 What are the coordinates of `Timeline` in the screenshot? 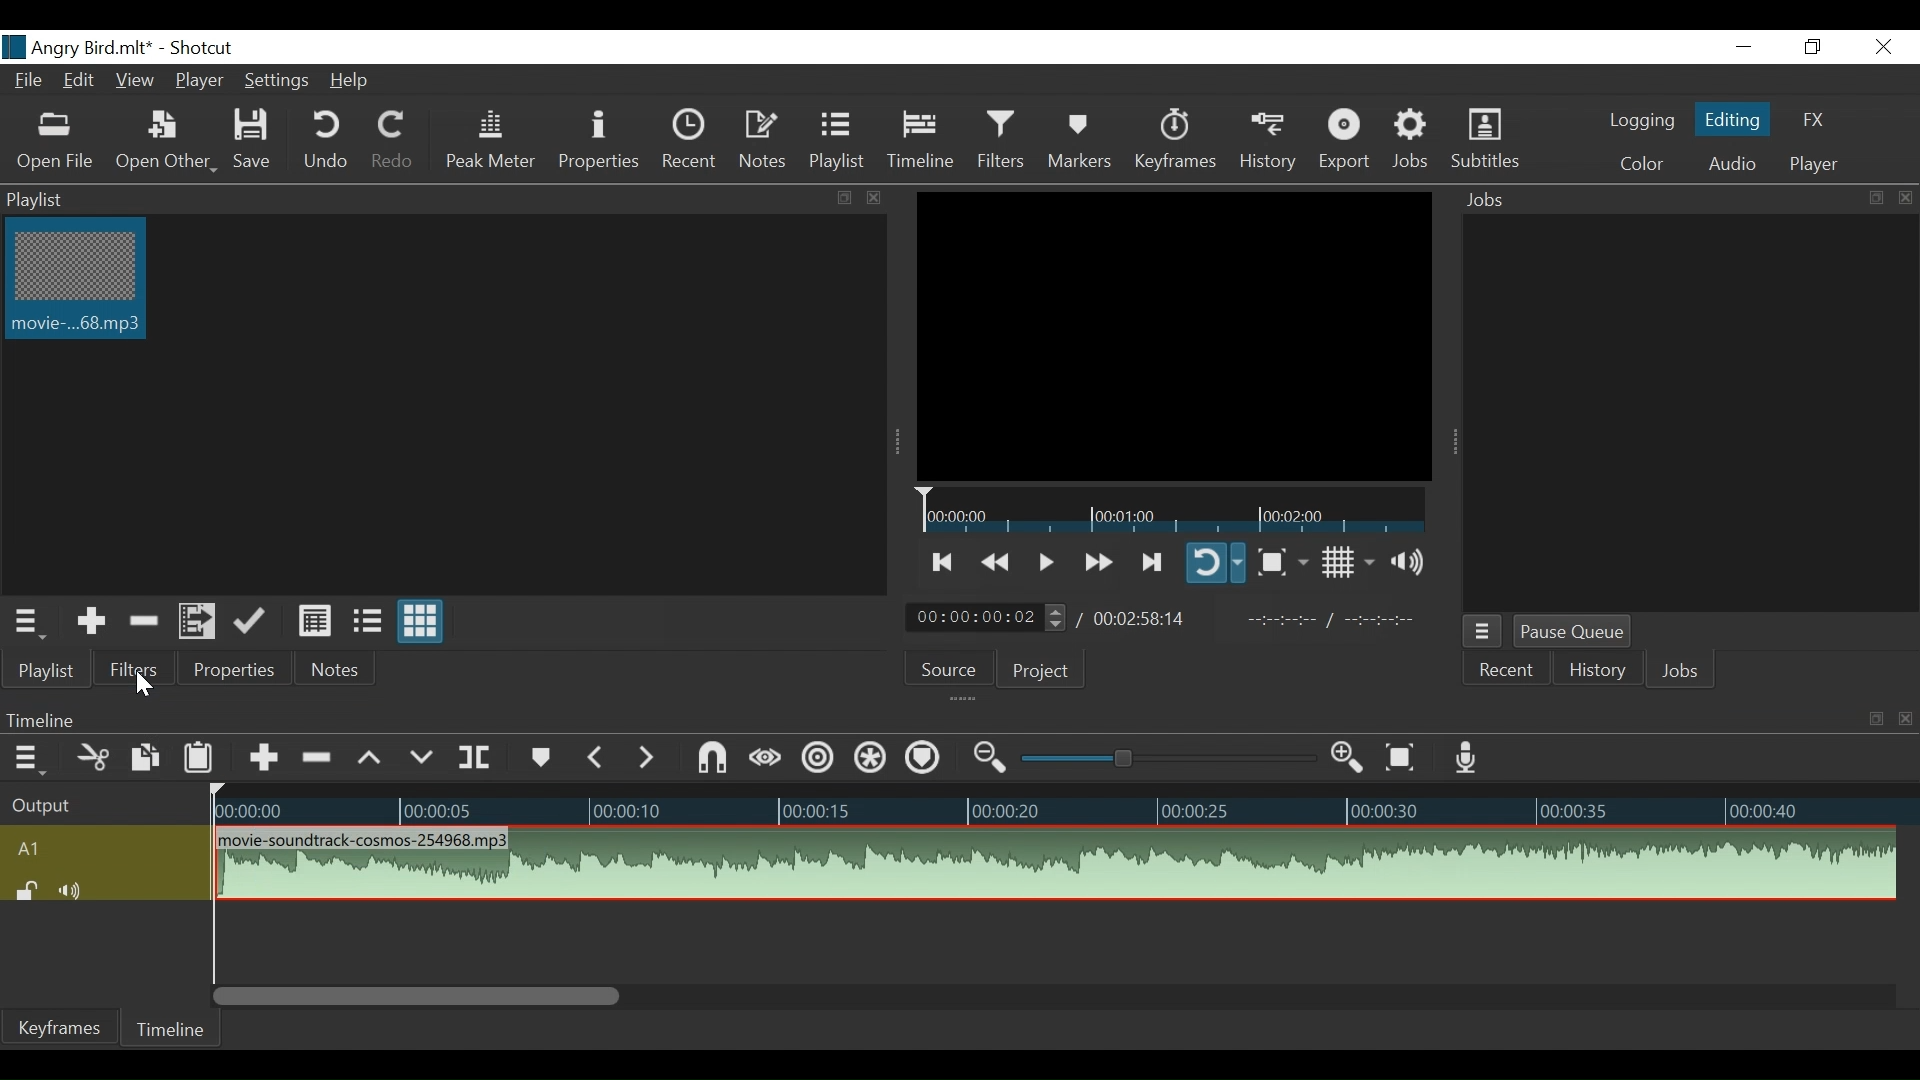 It's located at (1057, 804).